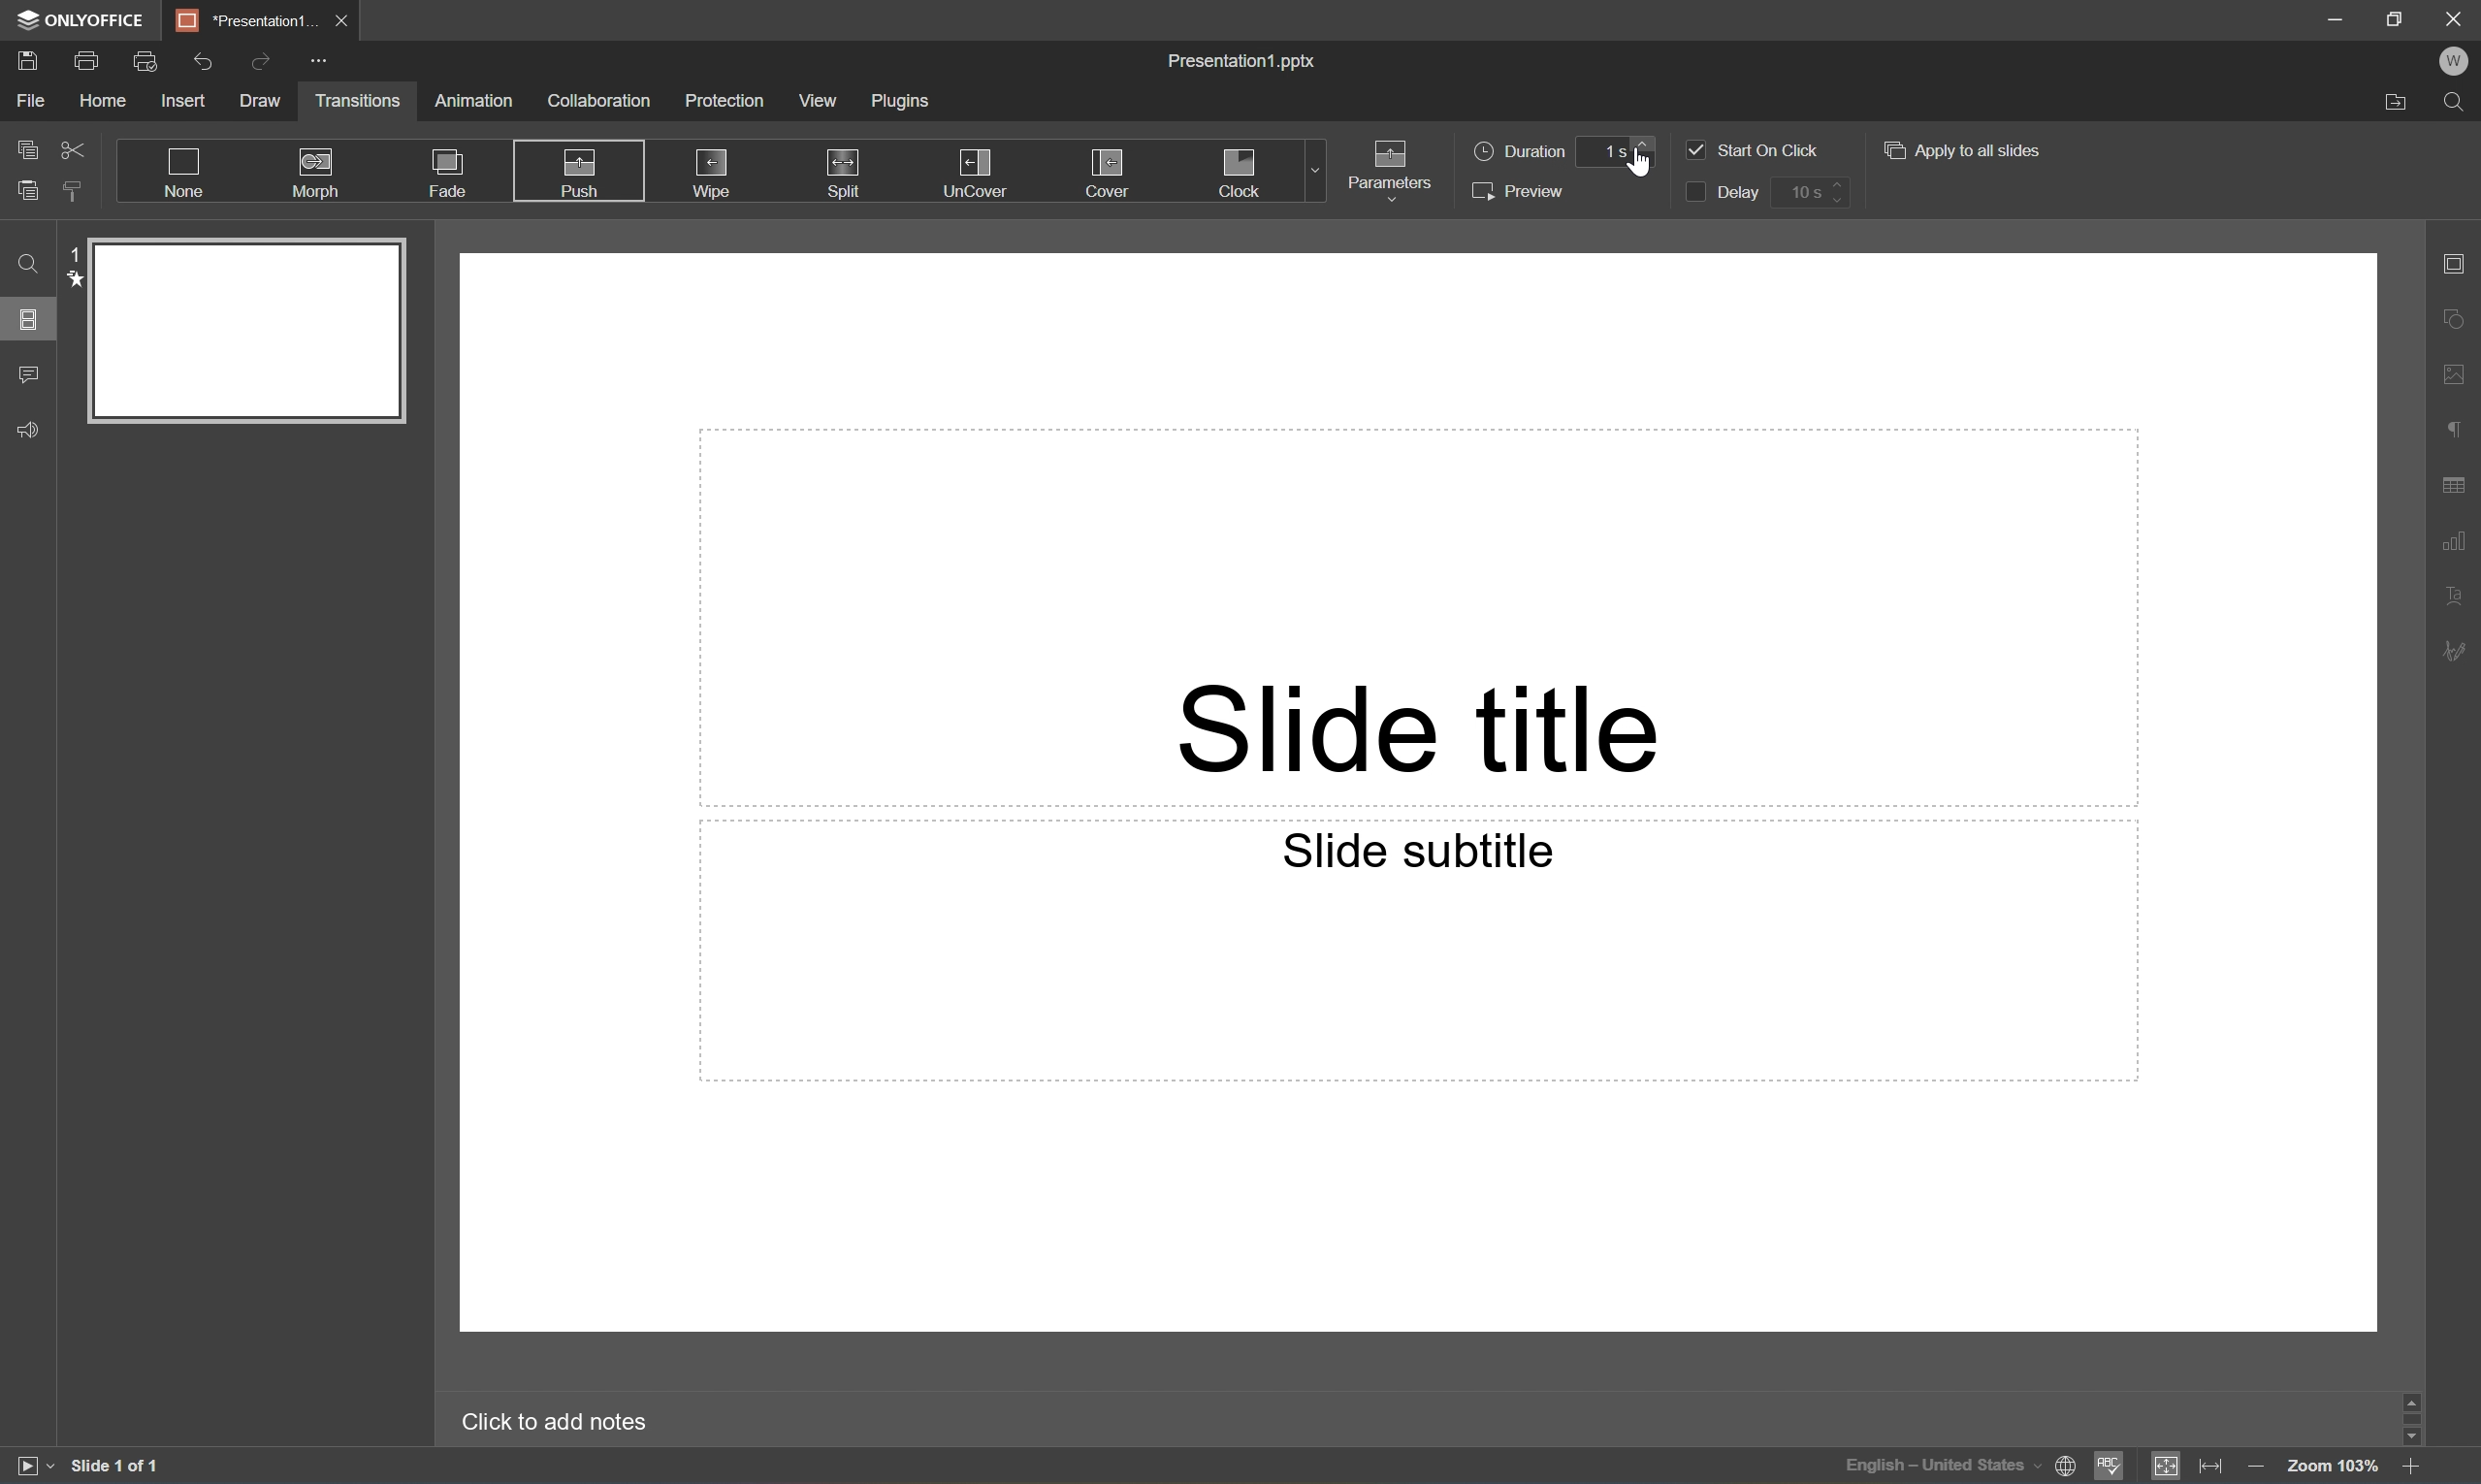  Describe the element at coordinates (236, 330) in the screenshot. I see `Slide 1` at that location.